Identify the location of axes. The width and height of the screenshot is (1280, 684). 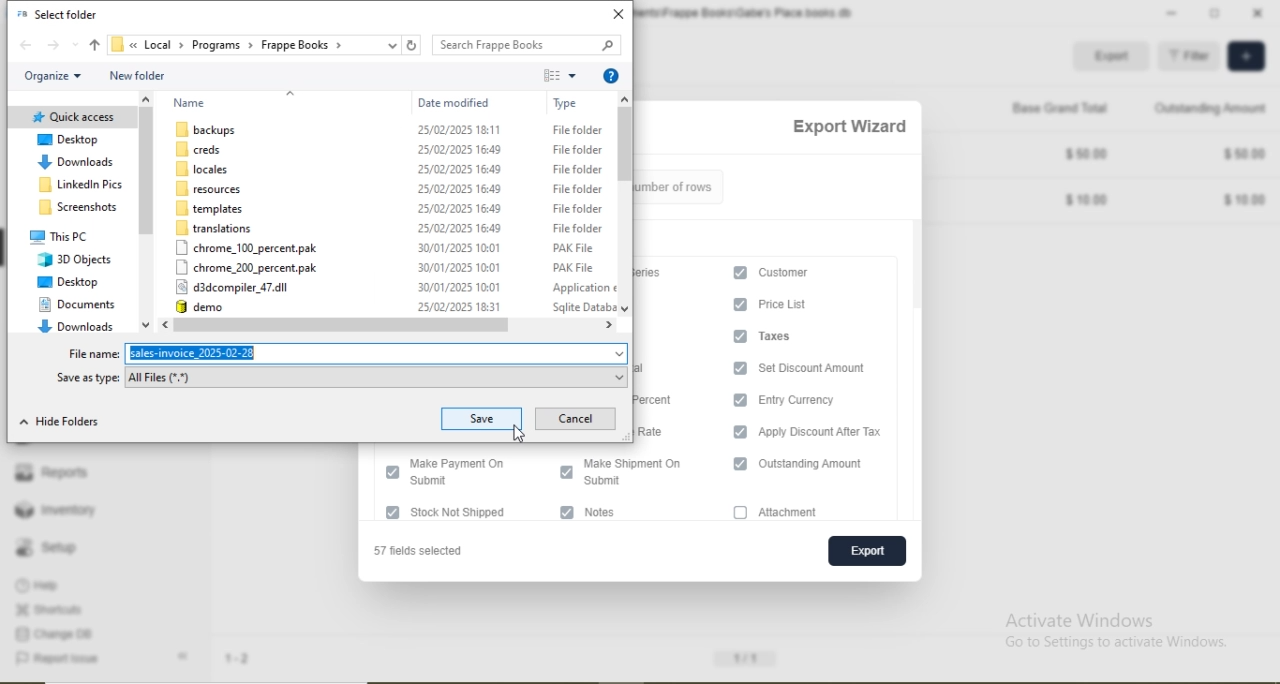
(790, 337).